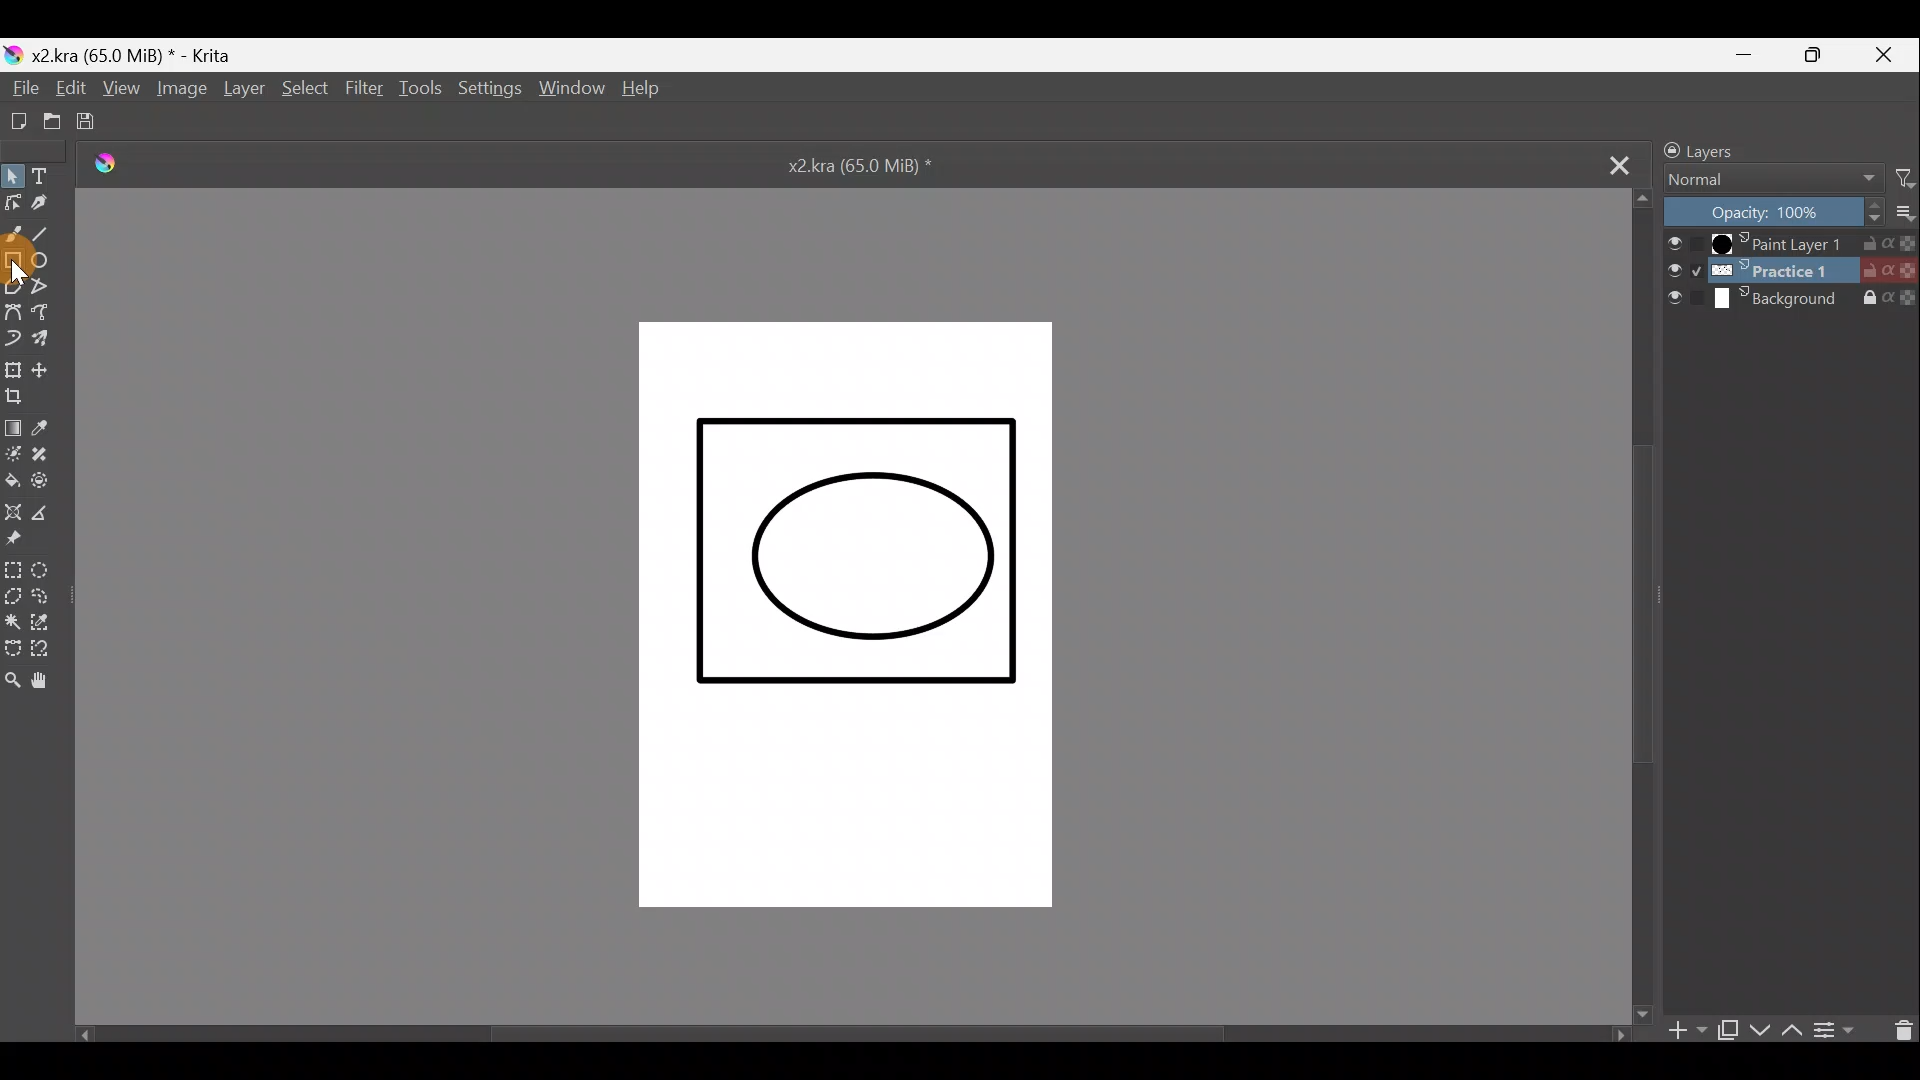 This screenshot has width=1920, height=1080. Describe the element at coordinates (1611, 167) in the screenshot. I see `Close tab` at that location.